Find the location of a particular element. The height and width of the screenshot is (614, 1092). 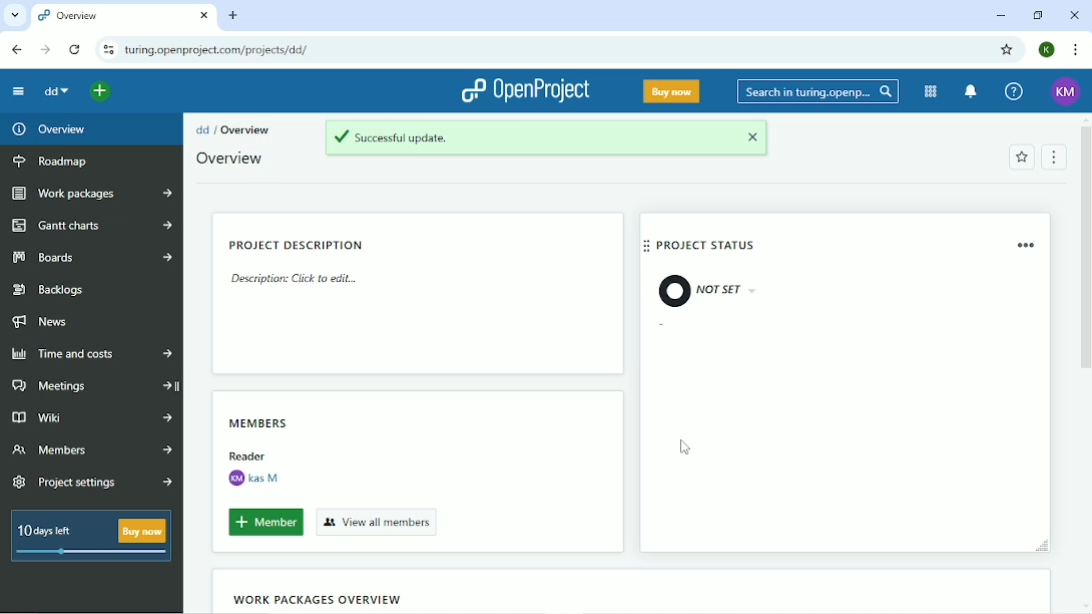

Vertical scrollbar is located at coordinates (1085, 245).